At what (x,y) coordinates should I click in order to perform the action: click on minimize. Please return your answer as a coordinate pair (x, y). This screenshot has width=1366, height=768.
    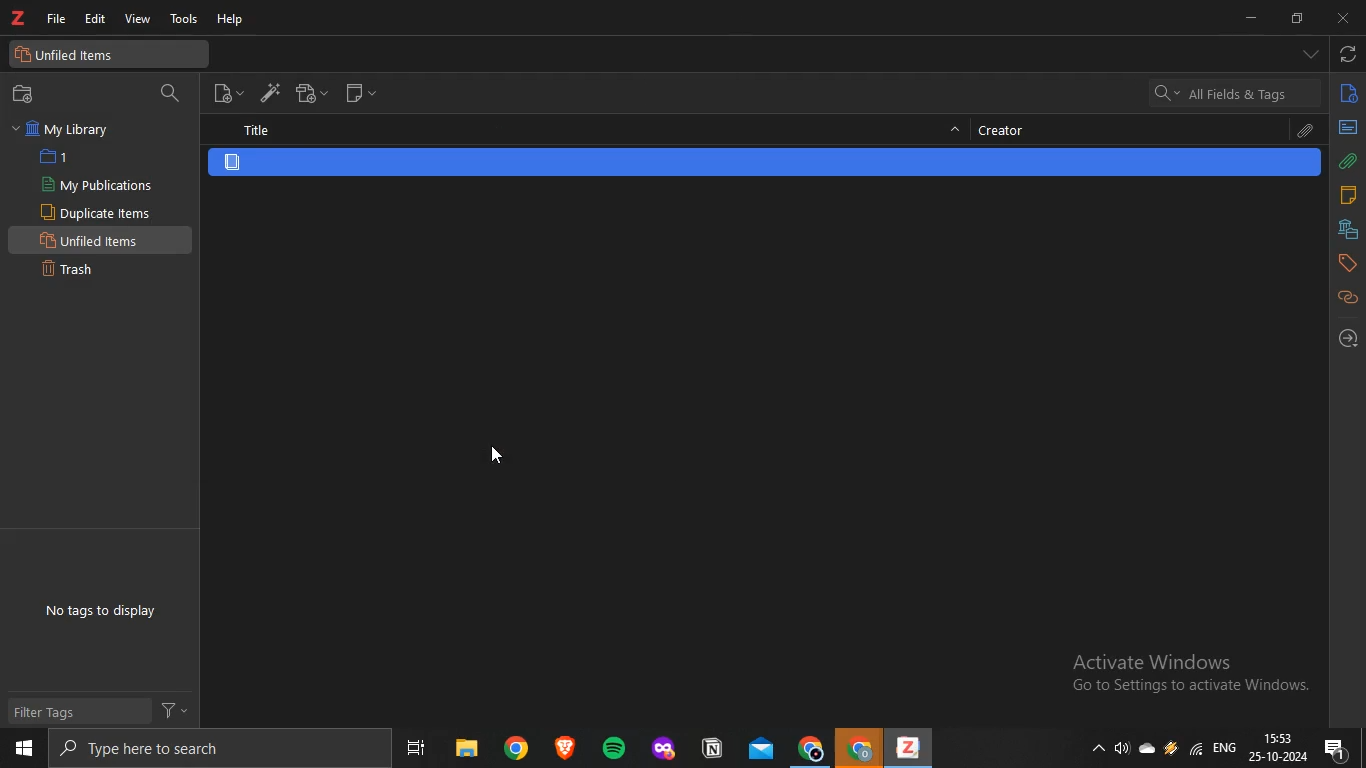
    Looking at the image, I should click on (1255, 19).